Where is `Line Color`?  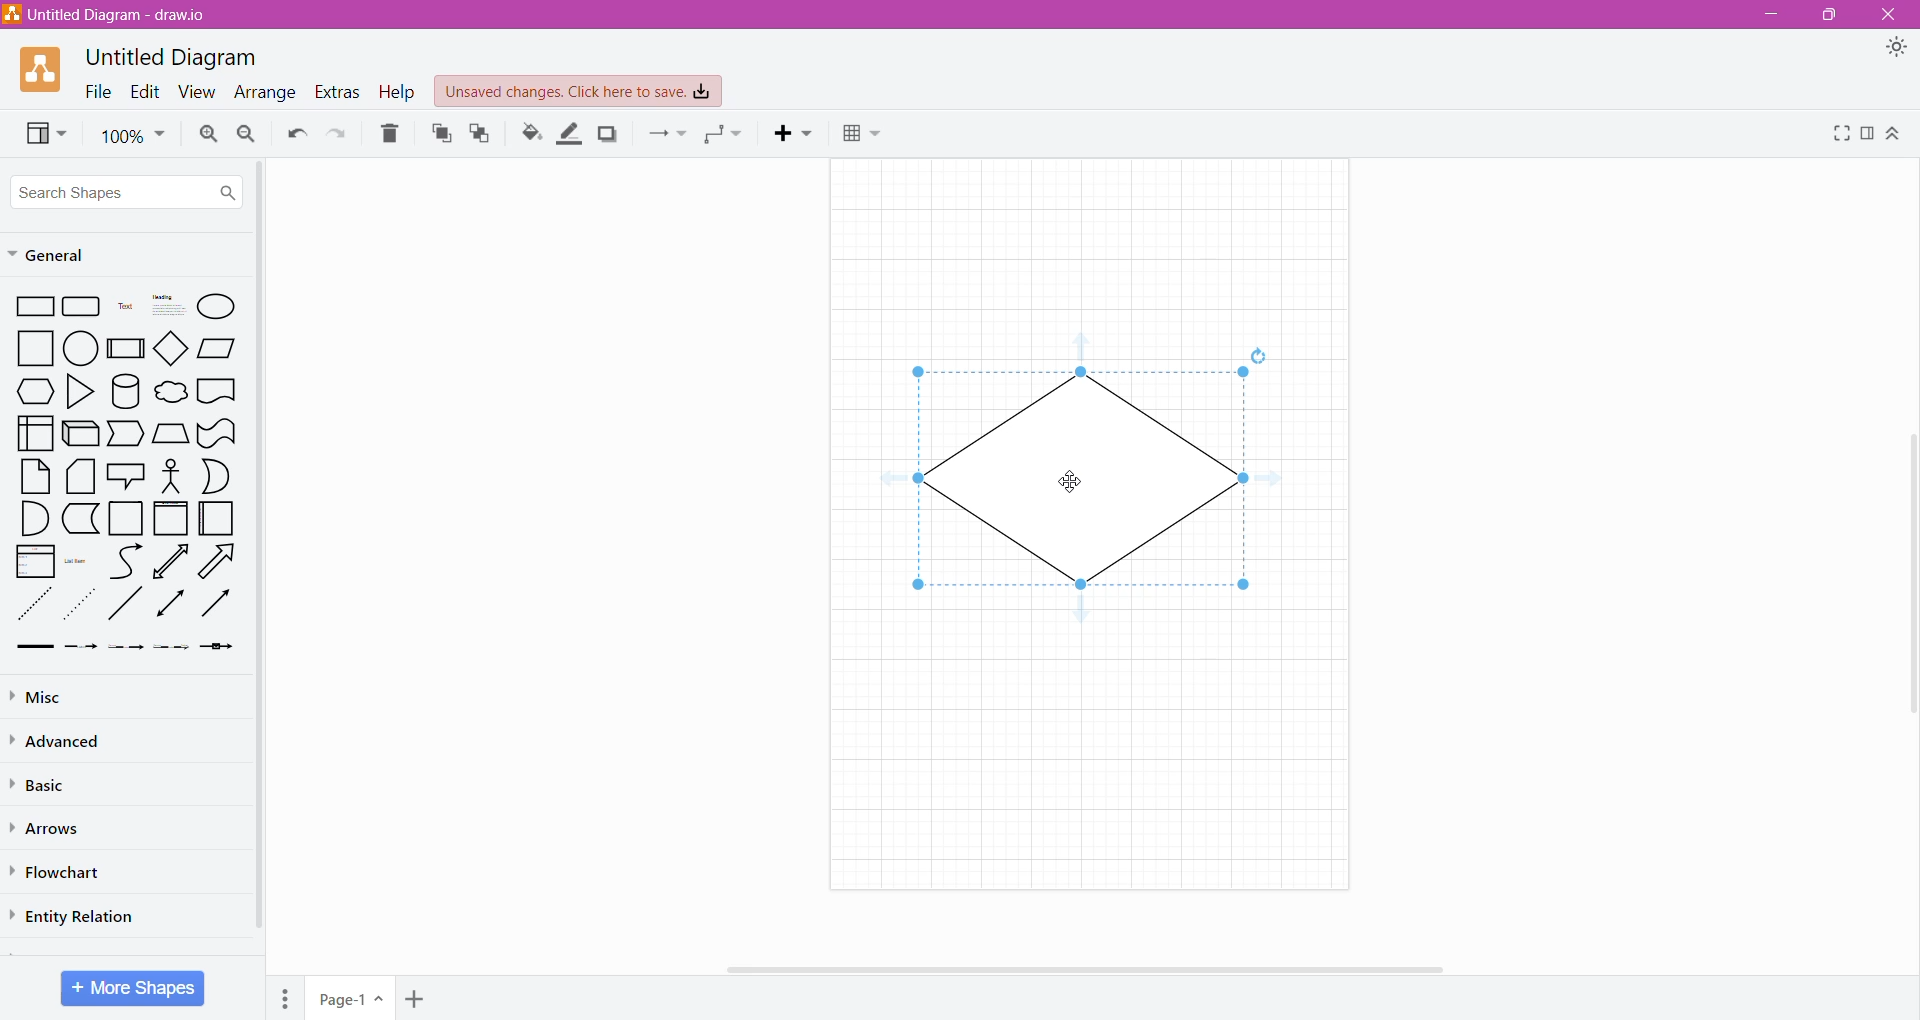
Line Color is located at coordinates (569, 134).